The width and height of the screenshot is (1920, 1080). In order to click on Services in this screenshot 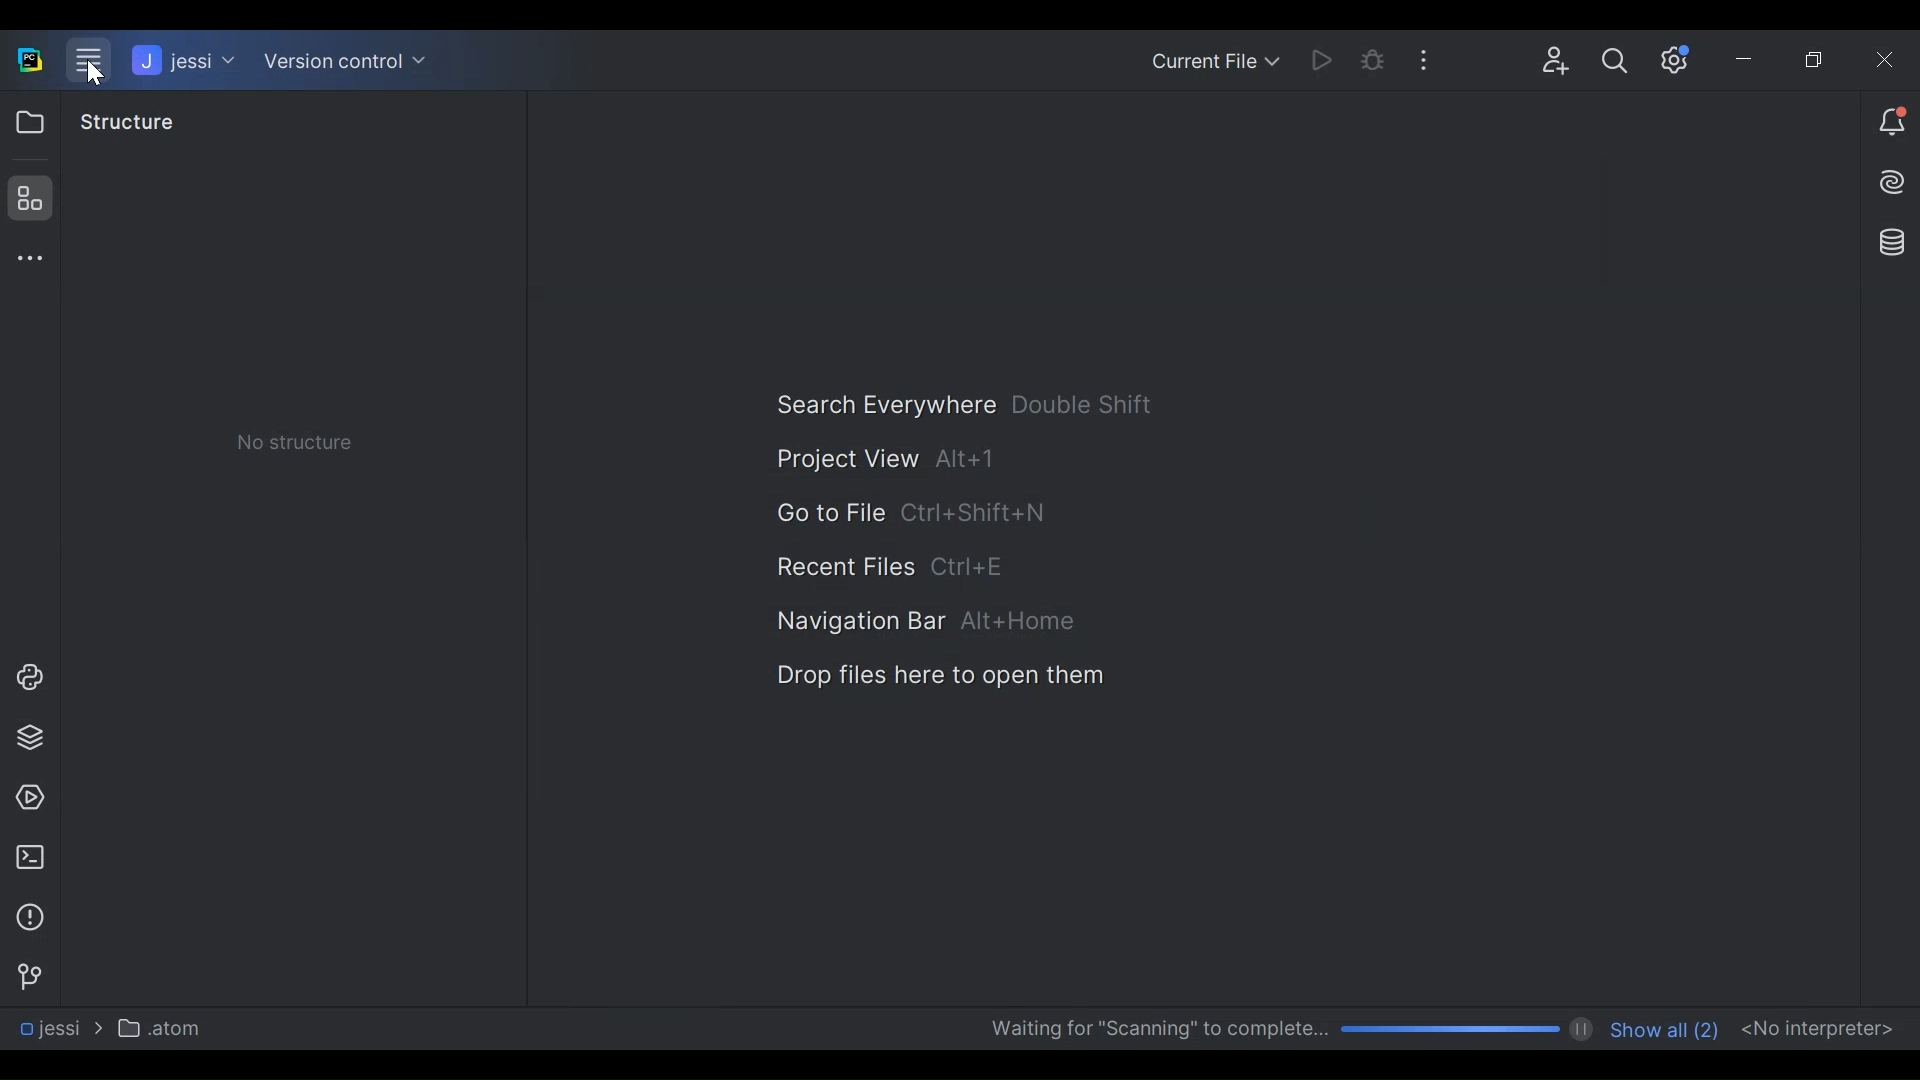, I will do `click(29, 799)`.